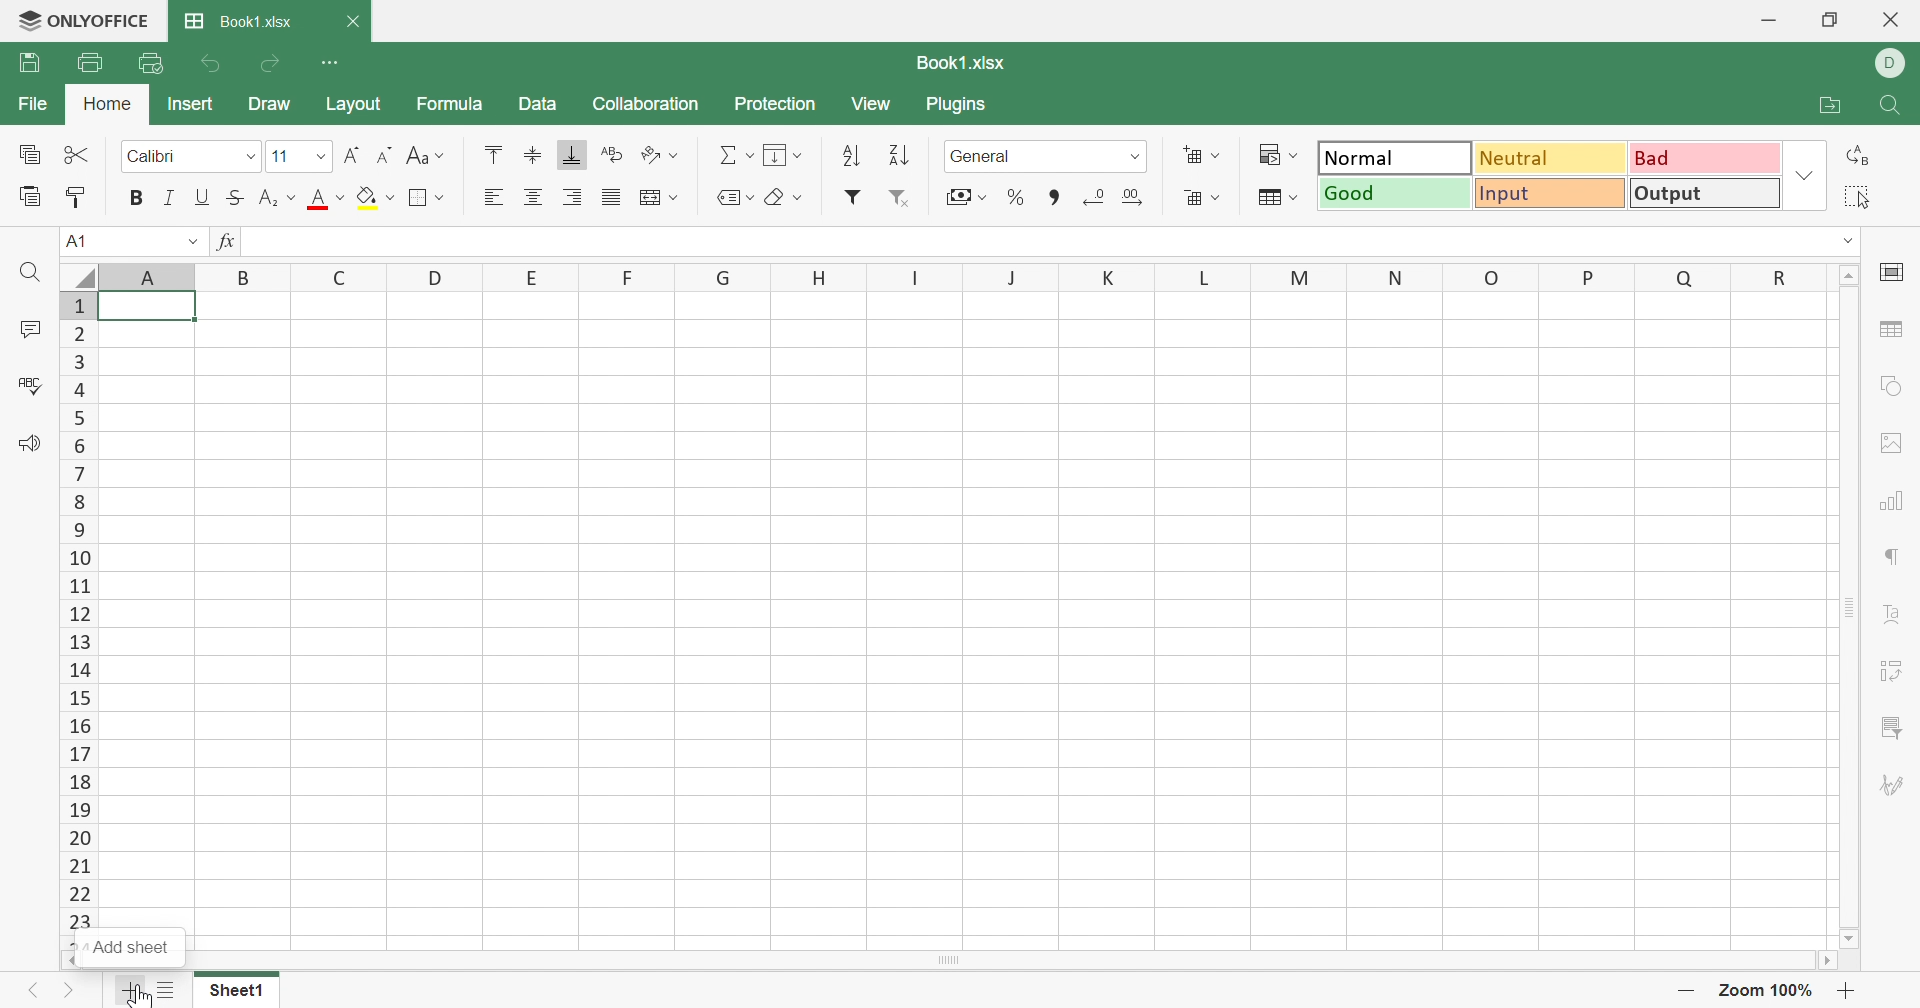 The image size is (1920, 1008). What do you see at coordinates (1849, 275) in the screenshot?
I see `Scroll Up` at bounding box center [1849, 275].